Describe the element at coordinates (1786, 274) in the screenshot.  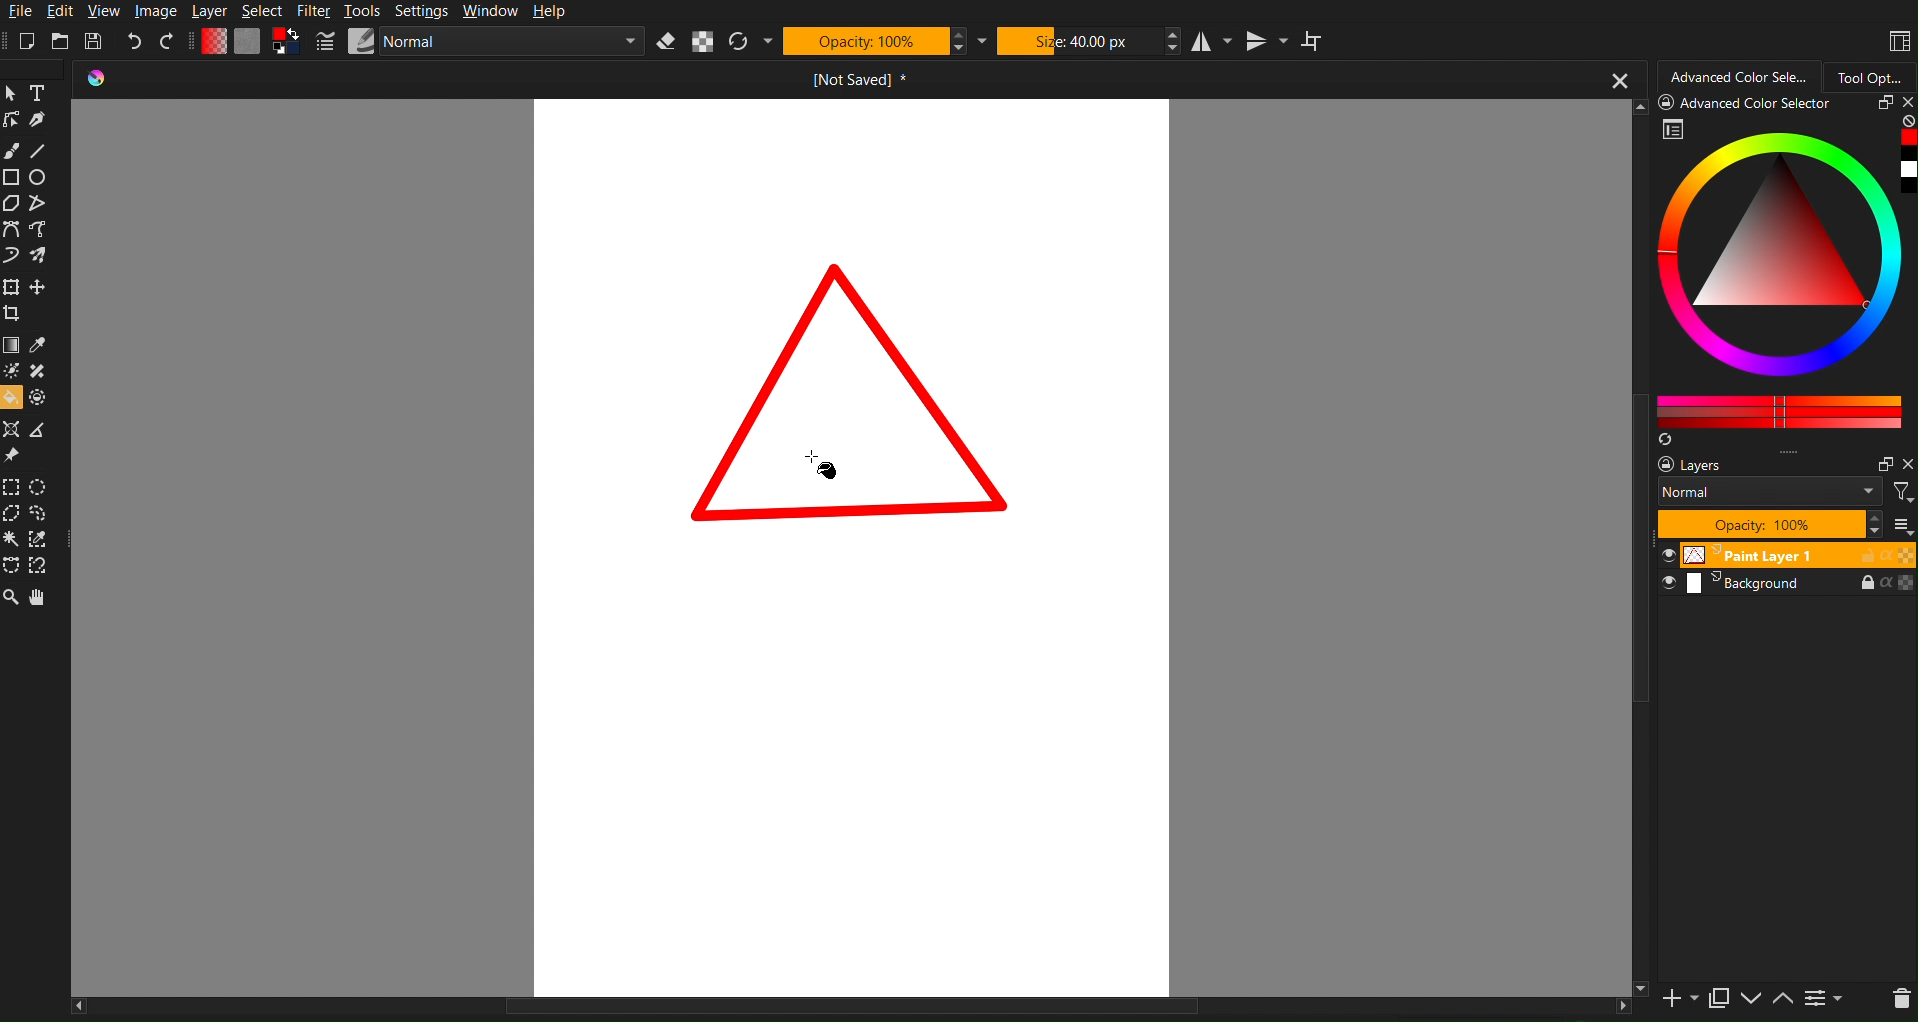
I see `Advanced Color Selector` at that location.